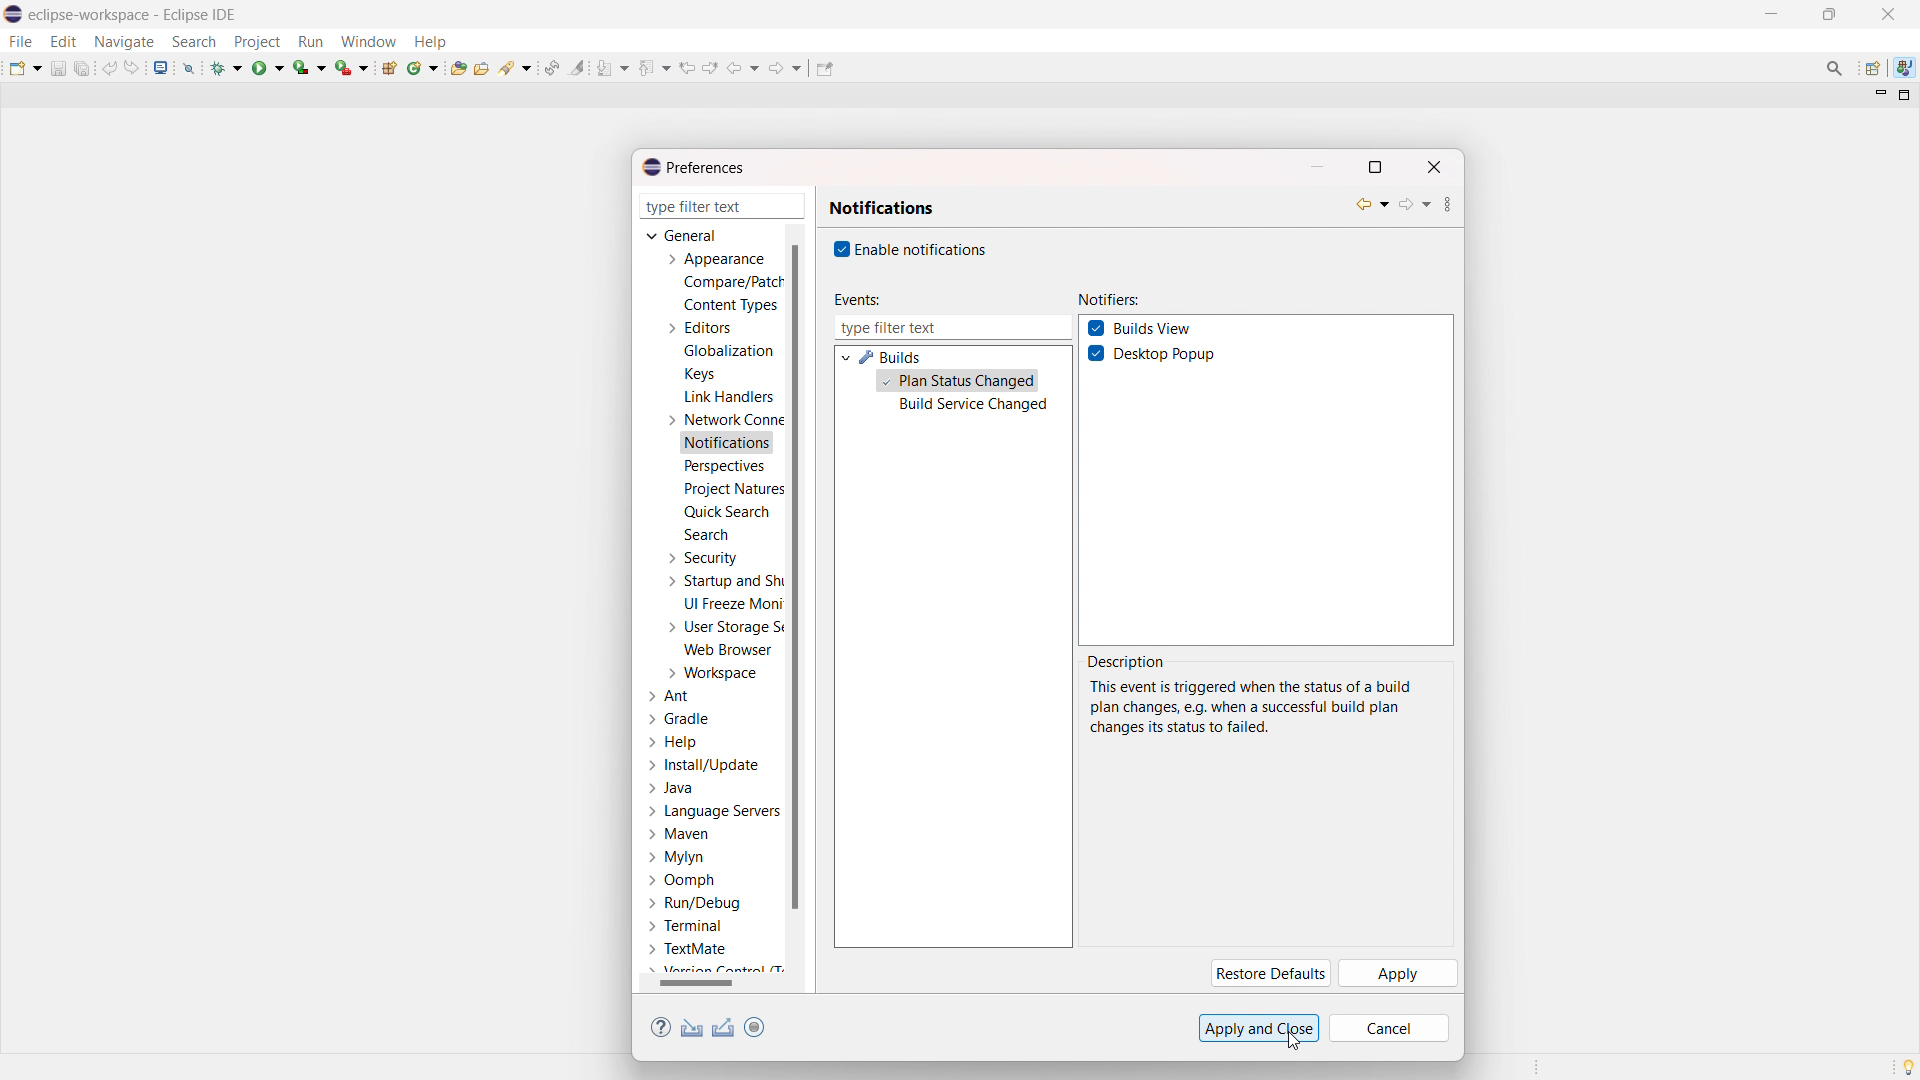  I want to click on undo, so click(110, 68).